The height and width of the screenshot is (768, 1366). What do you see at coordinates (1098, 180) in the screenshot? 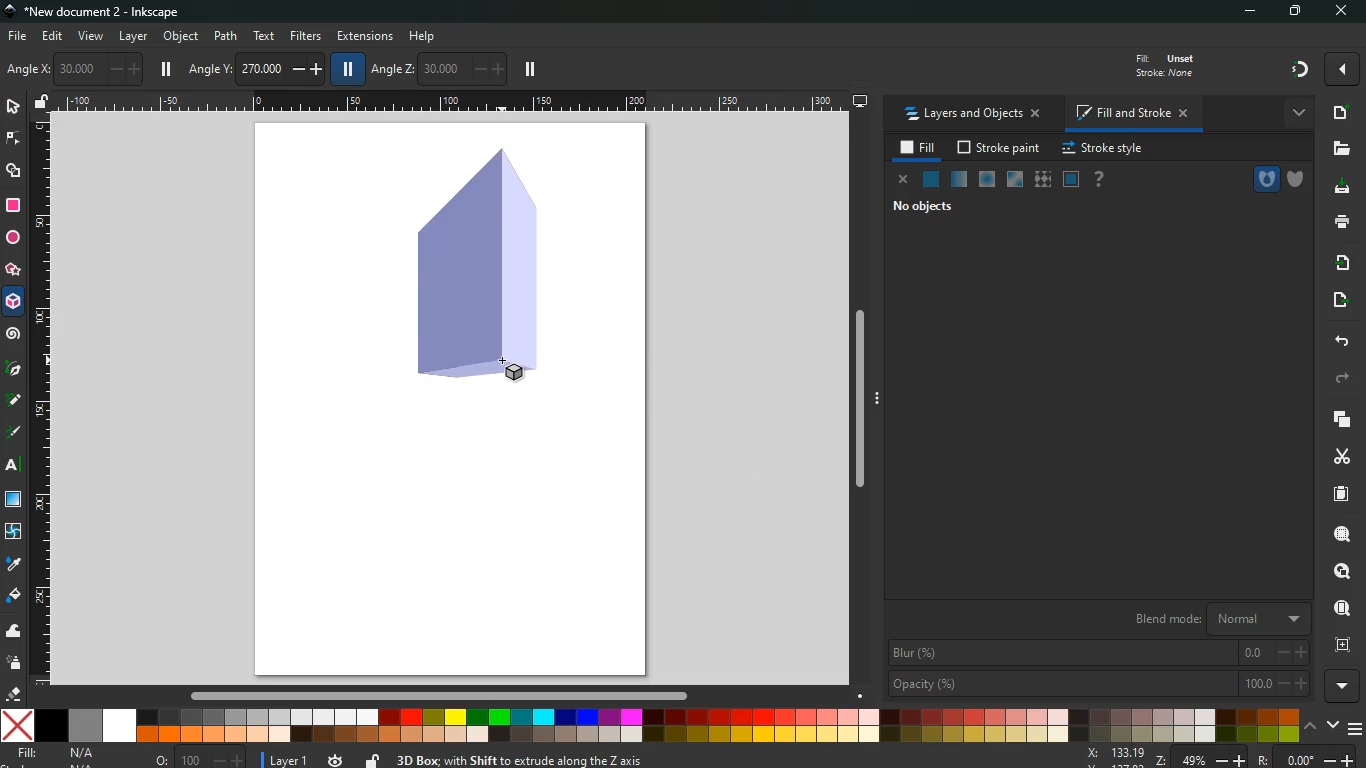
I see `help` at bounding box center [1098, 180].